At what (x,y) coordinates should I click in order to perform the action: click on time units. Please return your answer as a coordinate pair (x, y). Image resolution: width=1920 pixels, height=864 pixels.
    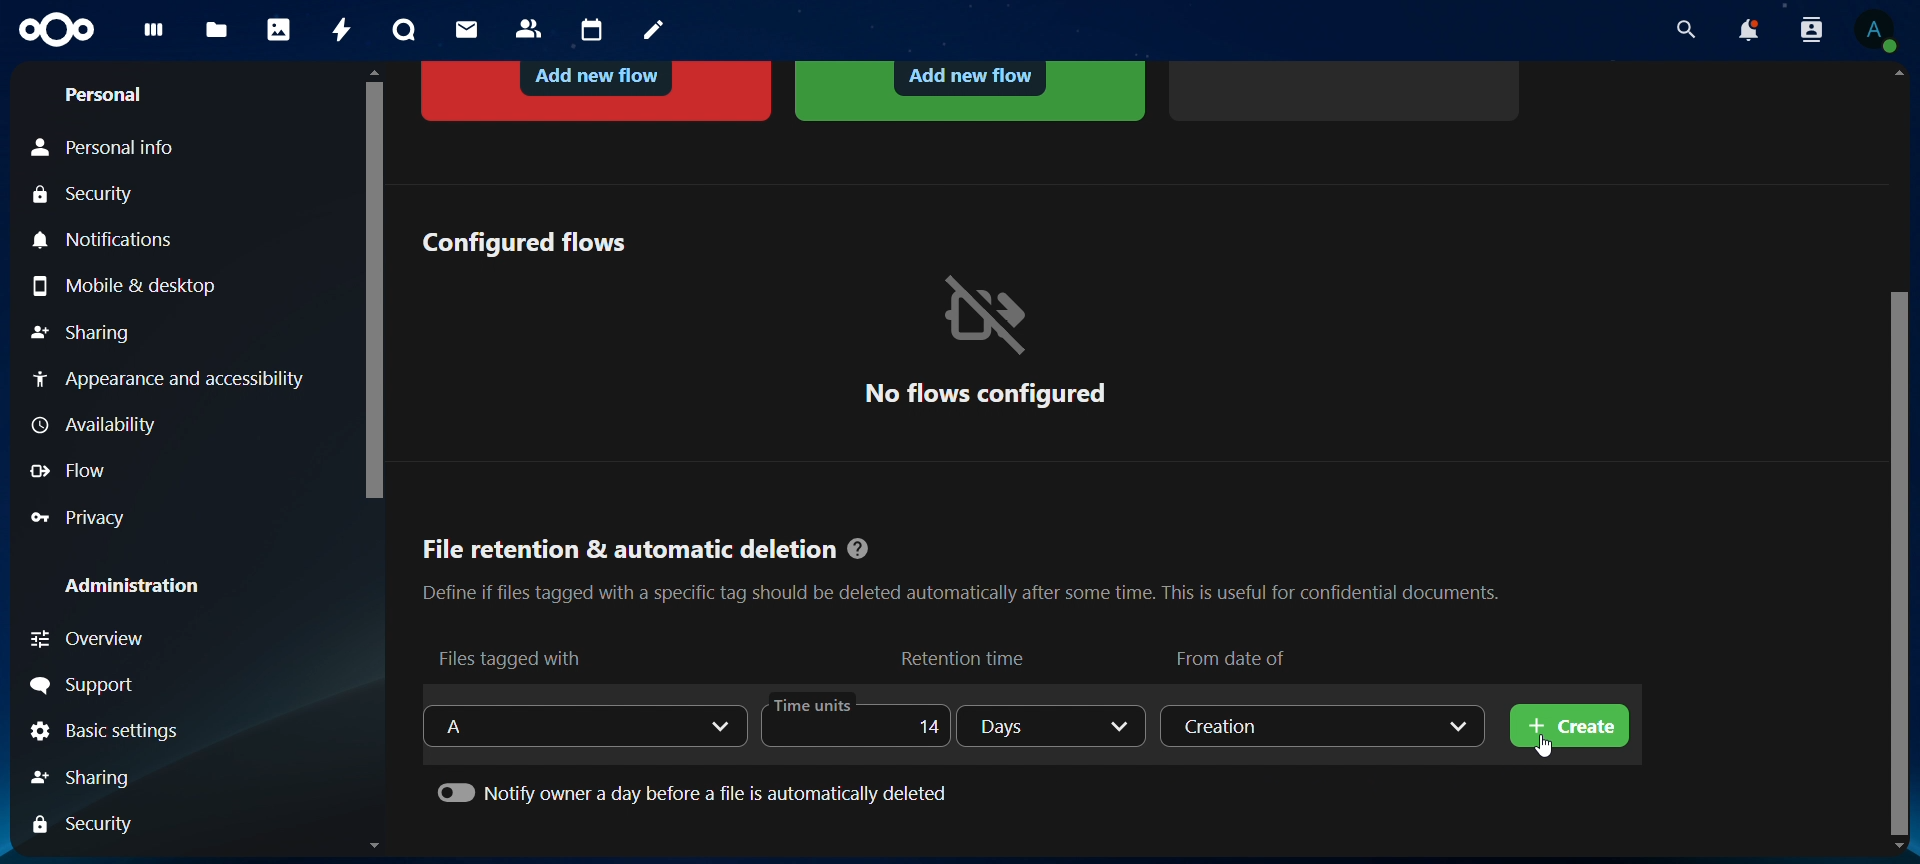
    Looking at the image, I should click on (850, 723).